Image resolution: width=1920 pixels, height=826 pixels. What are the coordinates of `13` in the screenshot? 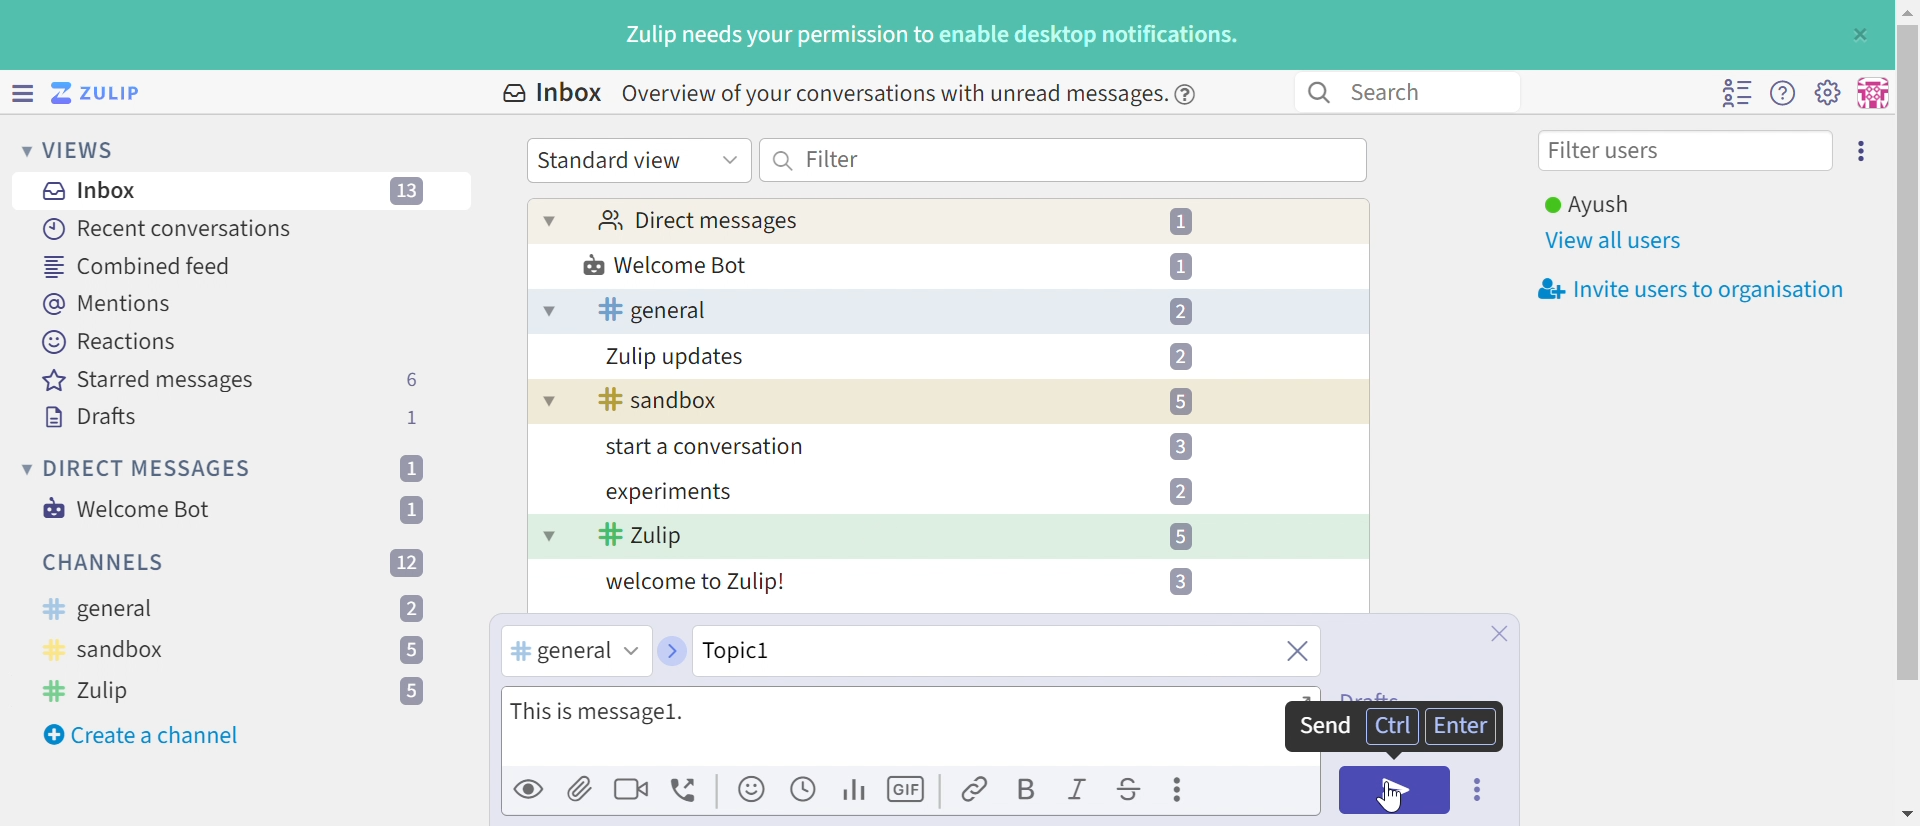 It's located at (409, 192).